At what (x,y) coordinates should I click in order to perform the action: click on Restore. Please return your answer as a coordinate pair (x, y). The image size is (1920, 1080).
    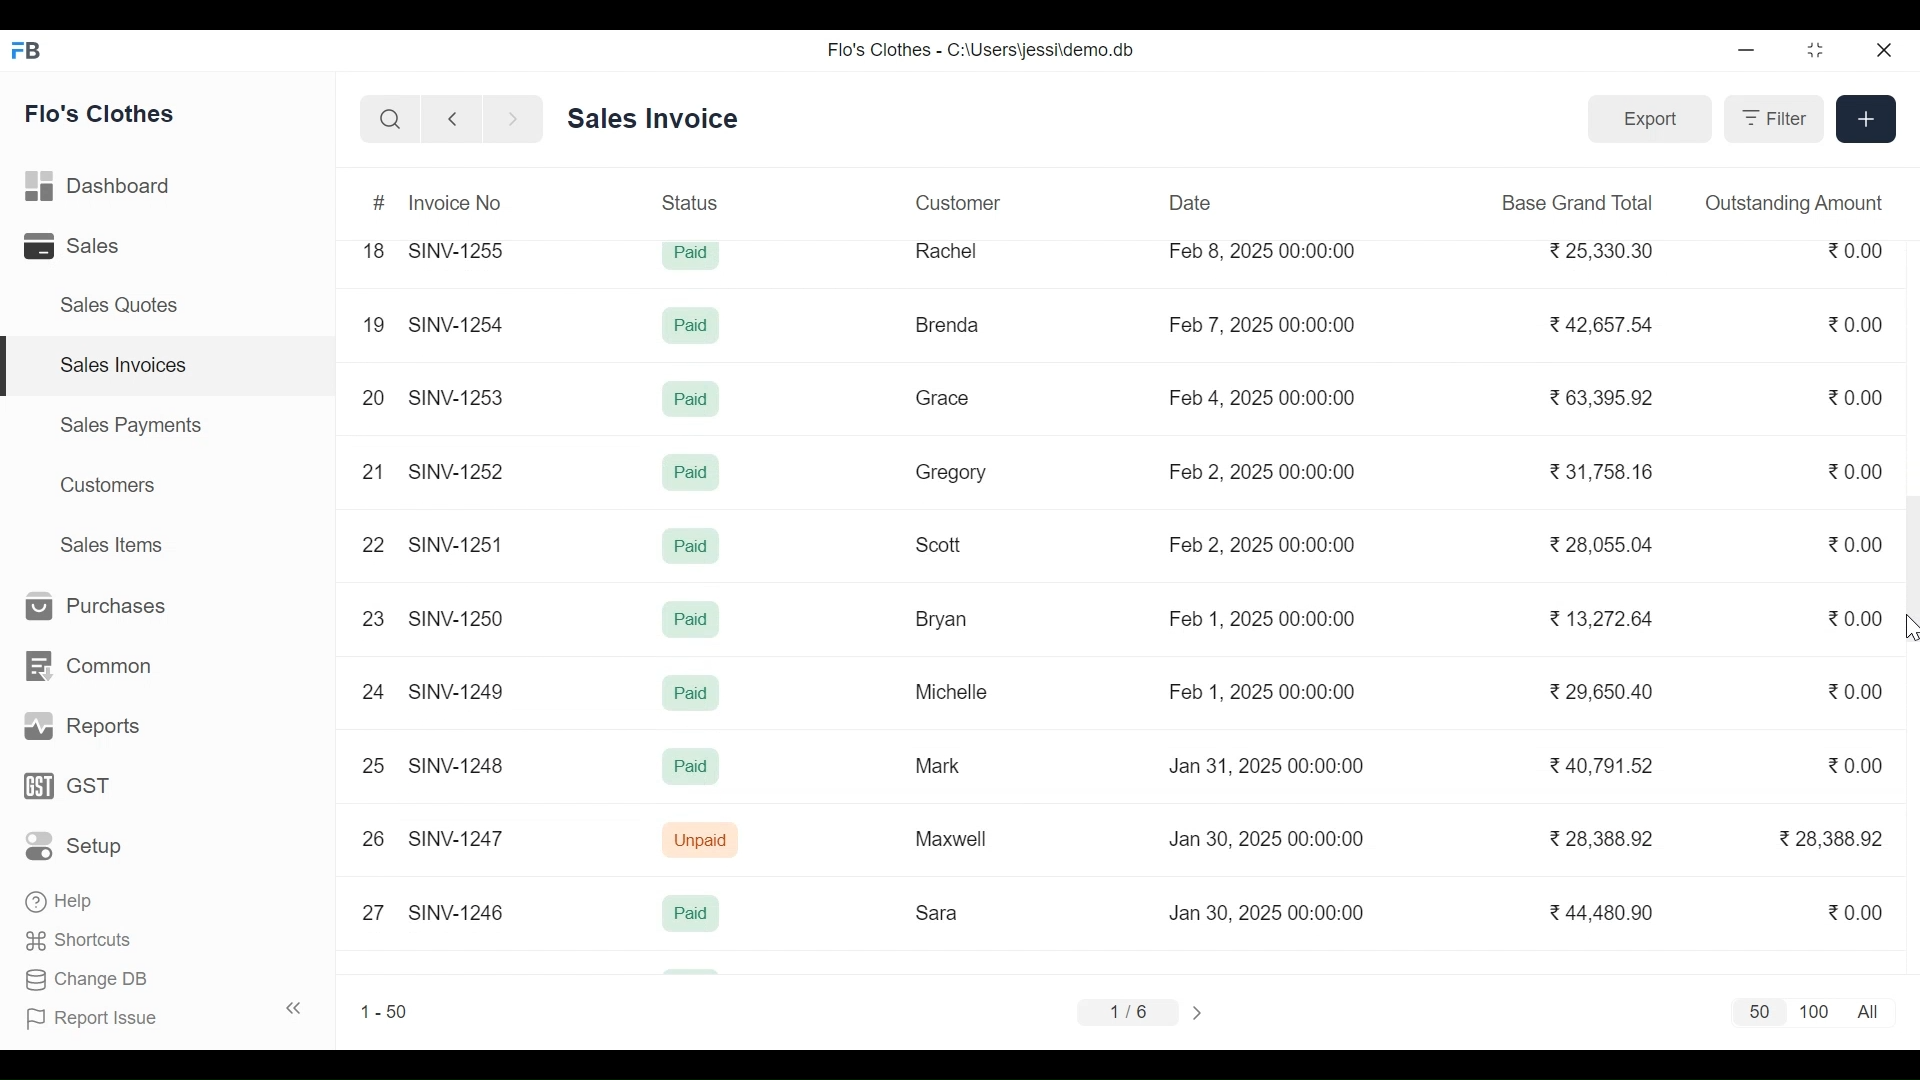
    Looking at the image, I should click on (1816, 52).